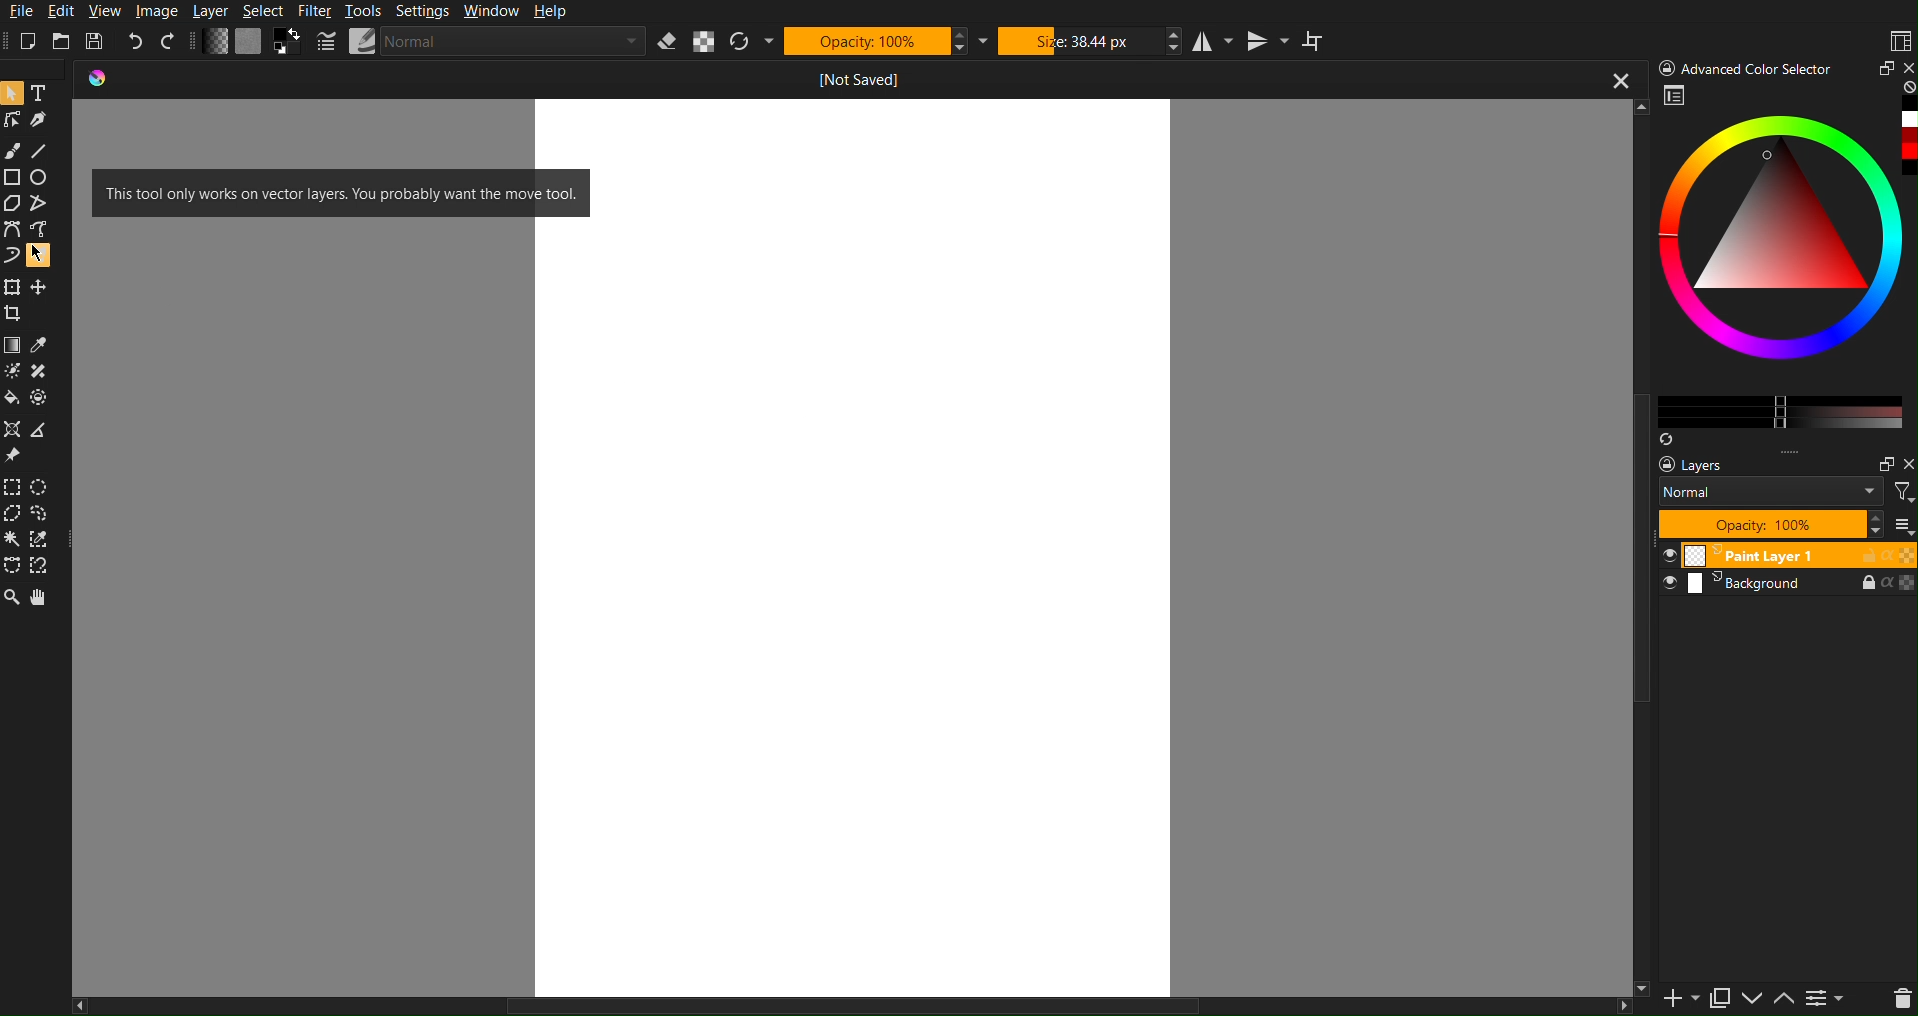 This screenshot has height=1016, width=1918. What do you see at coordinates (45, 430) in the screenshot?
I see `Measure Tool` at bounding box center [45, 430].